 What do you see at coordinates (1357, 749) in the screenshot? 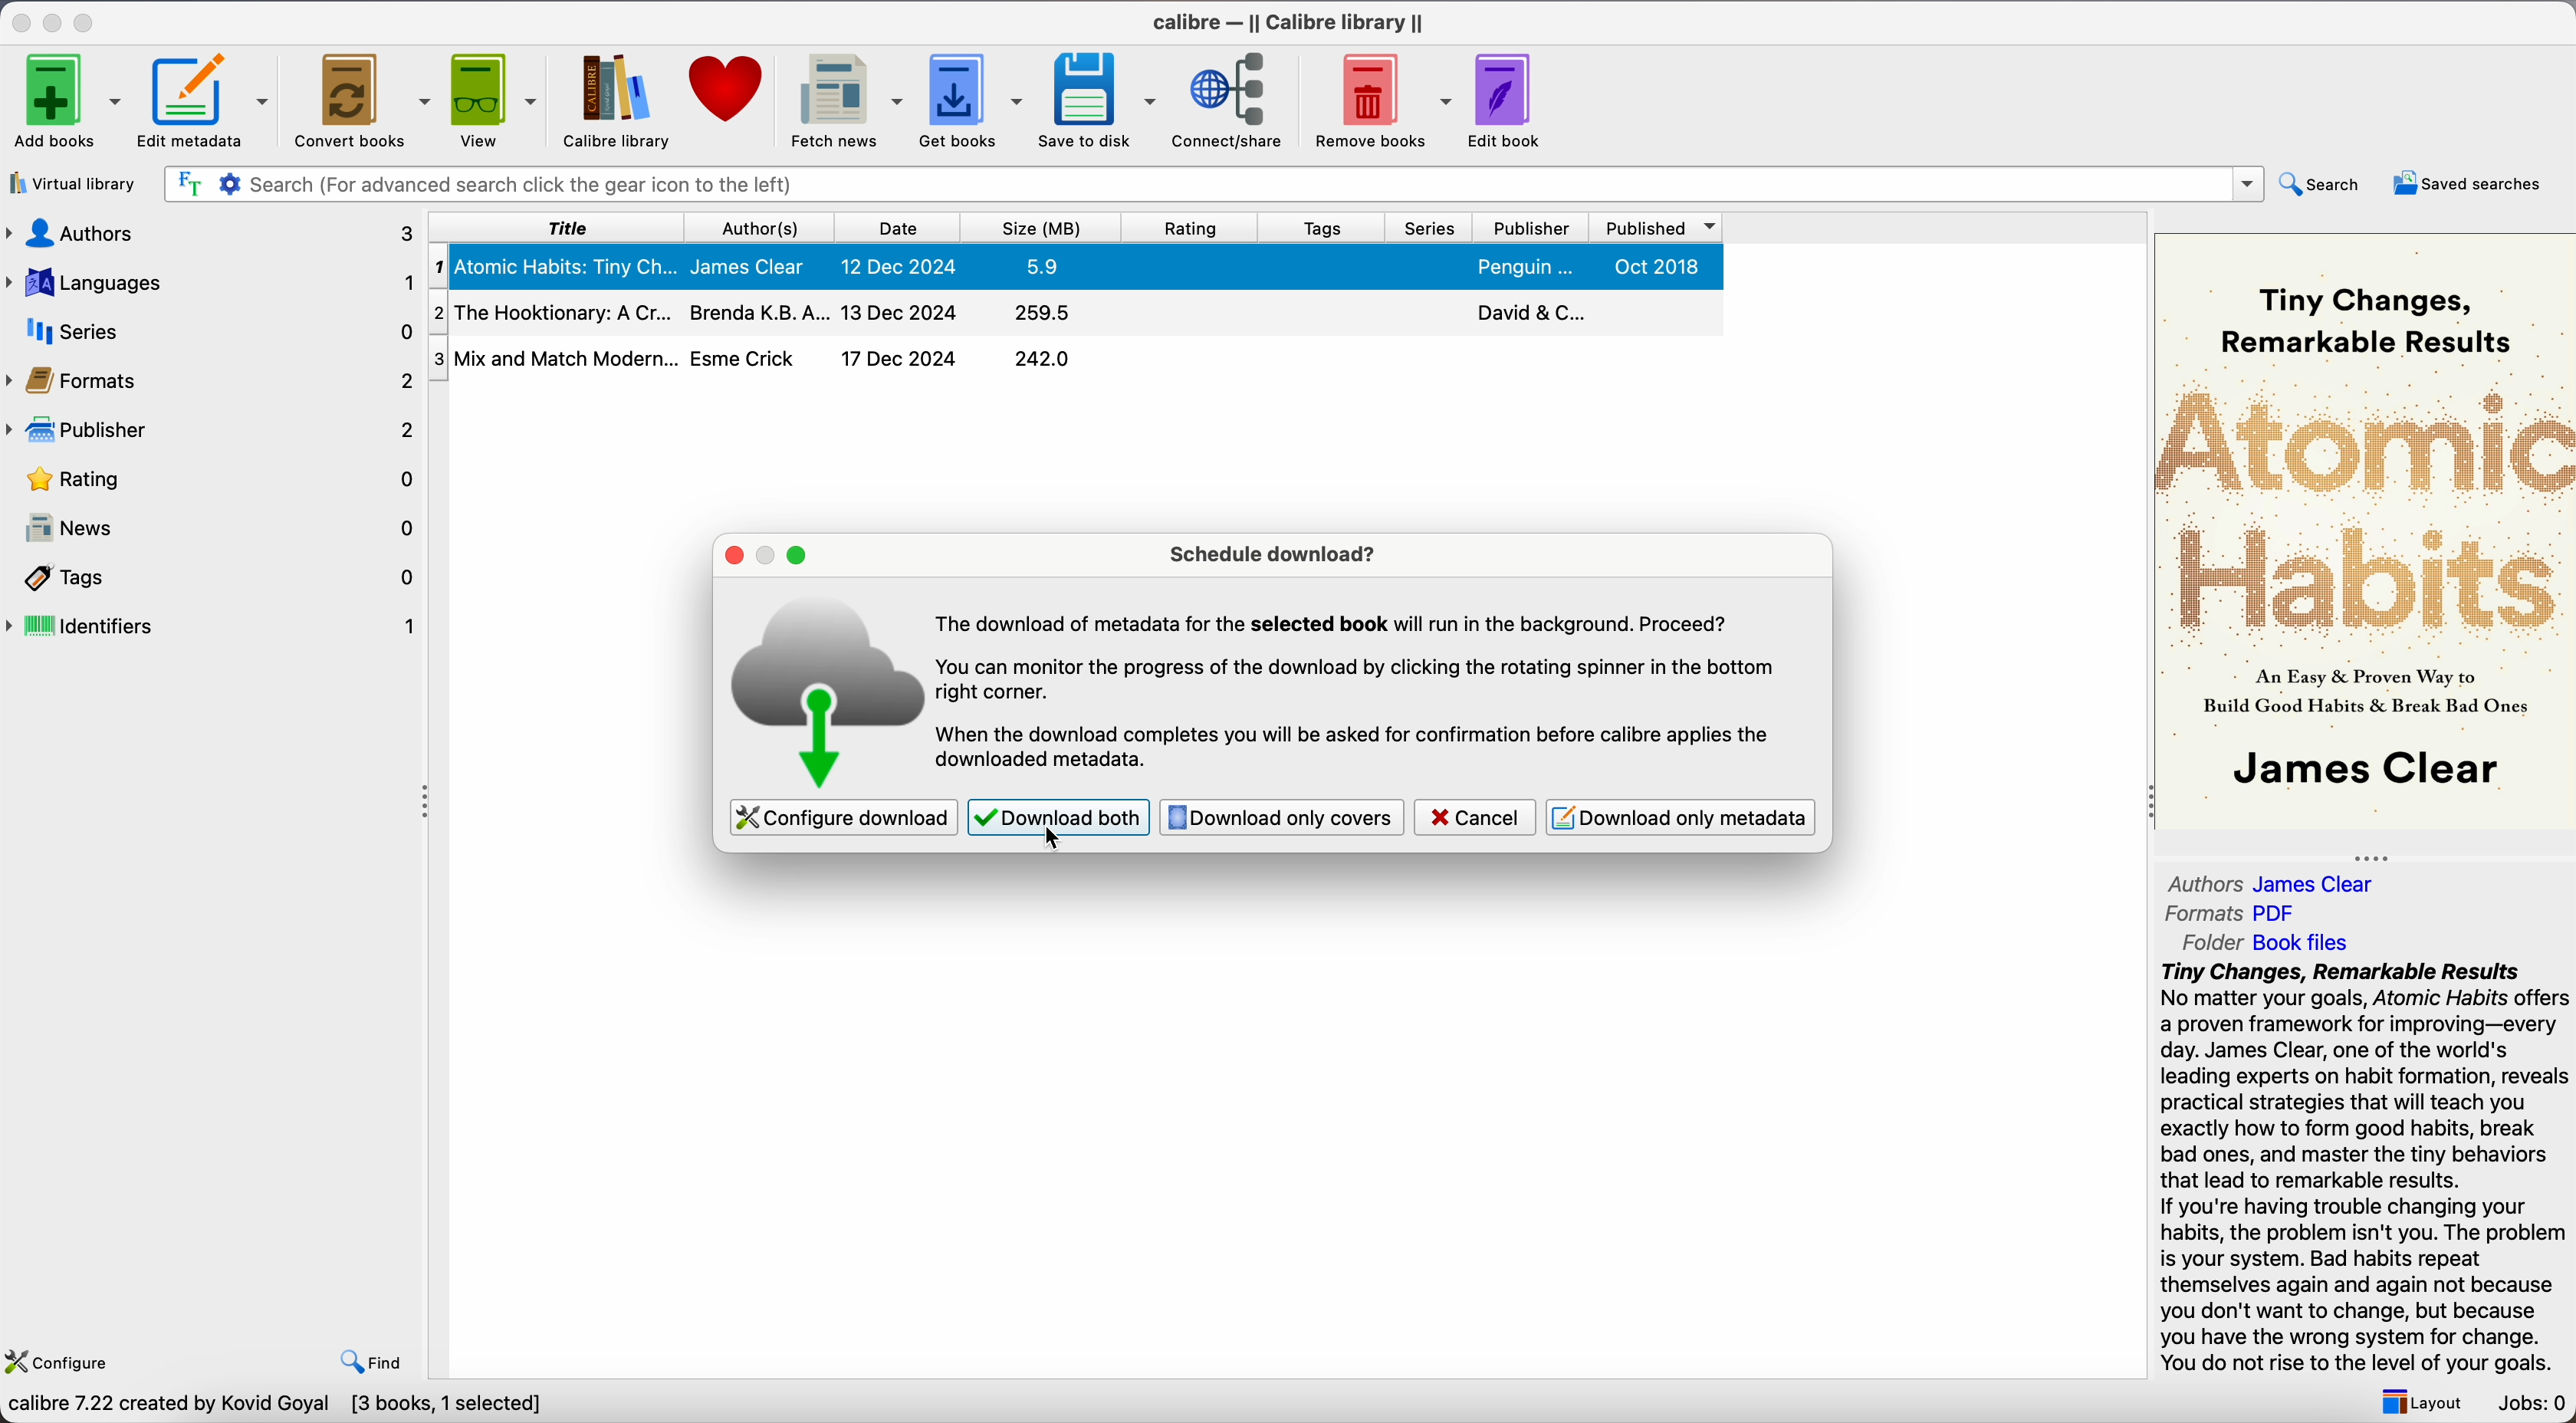
I see `When the download completes you will be asked for confirmation before calibre applies the download metadata.` at bounding box center [1357, 749].